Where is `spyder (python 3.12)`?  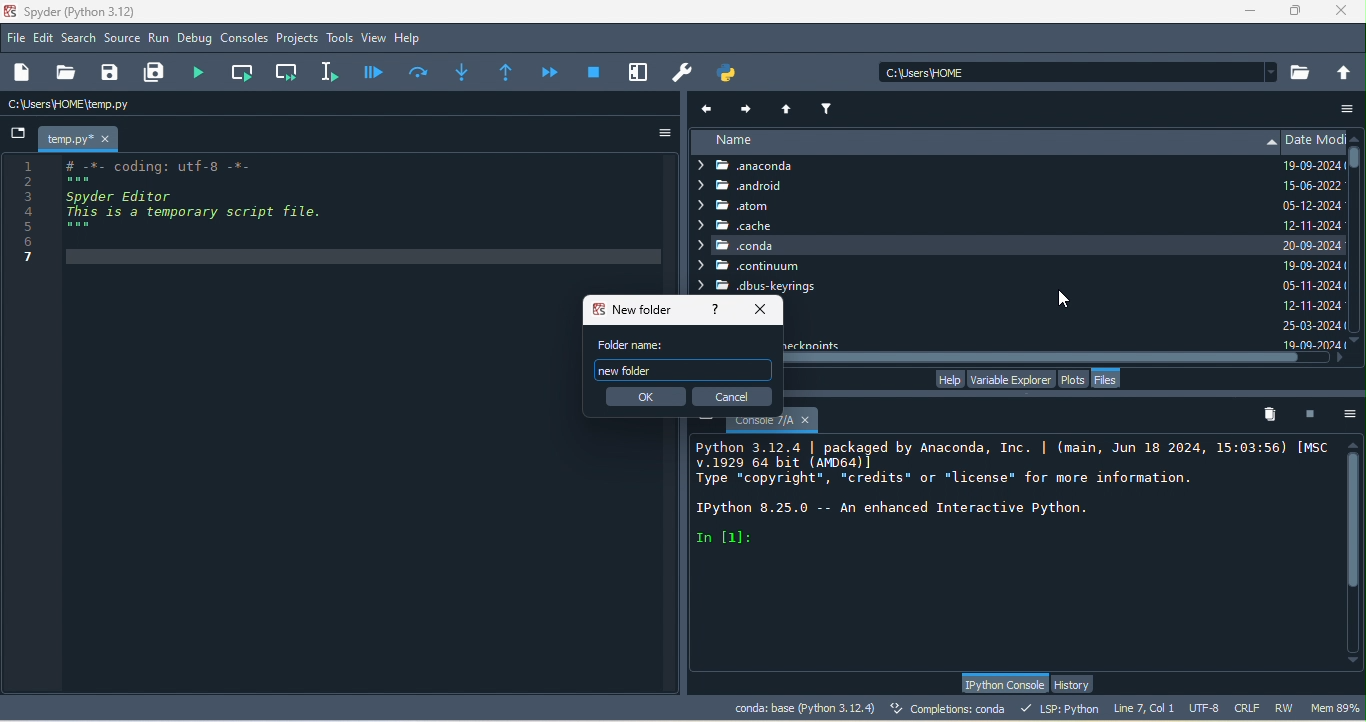
spyder (python 3.12) is located at coordinates (89, 11).